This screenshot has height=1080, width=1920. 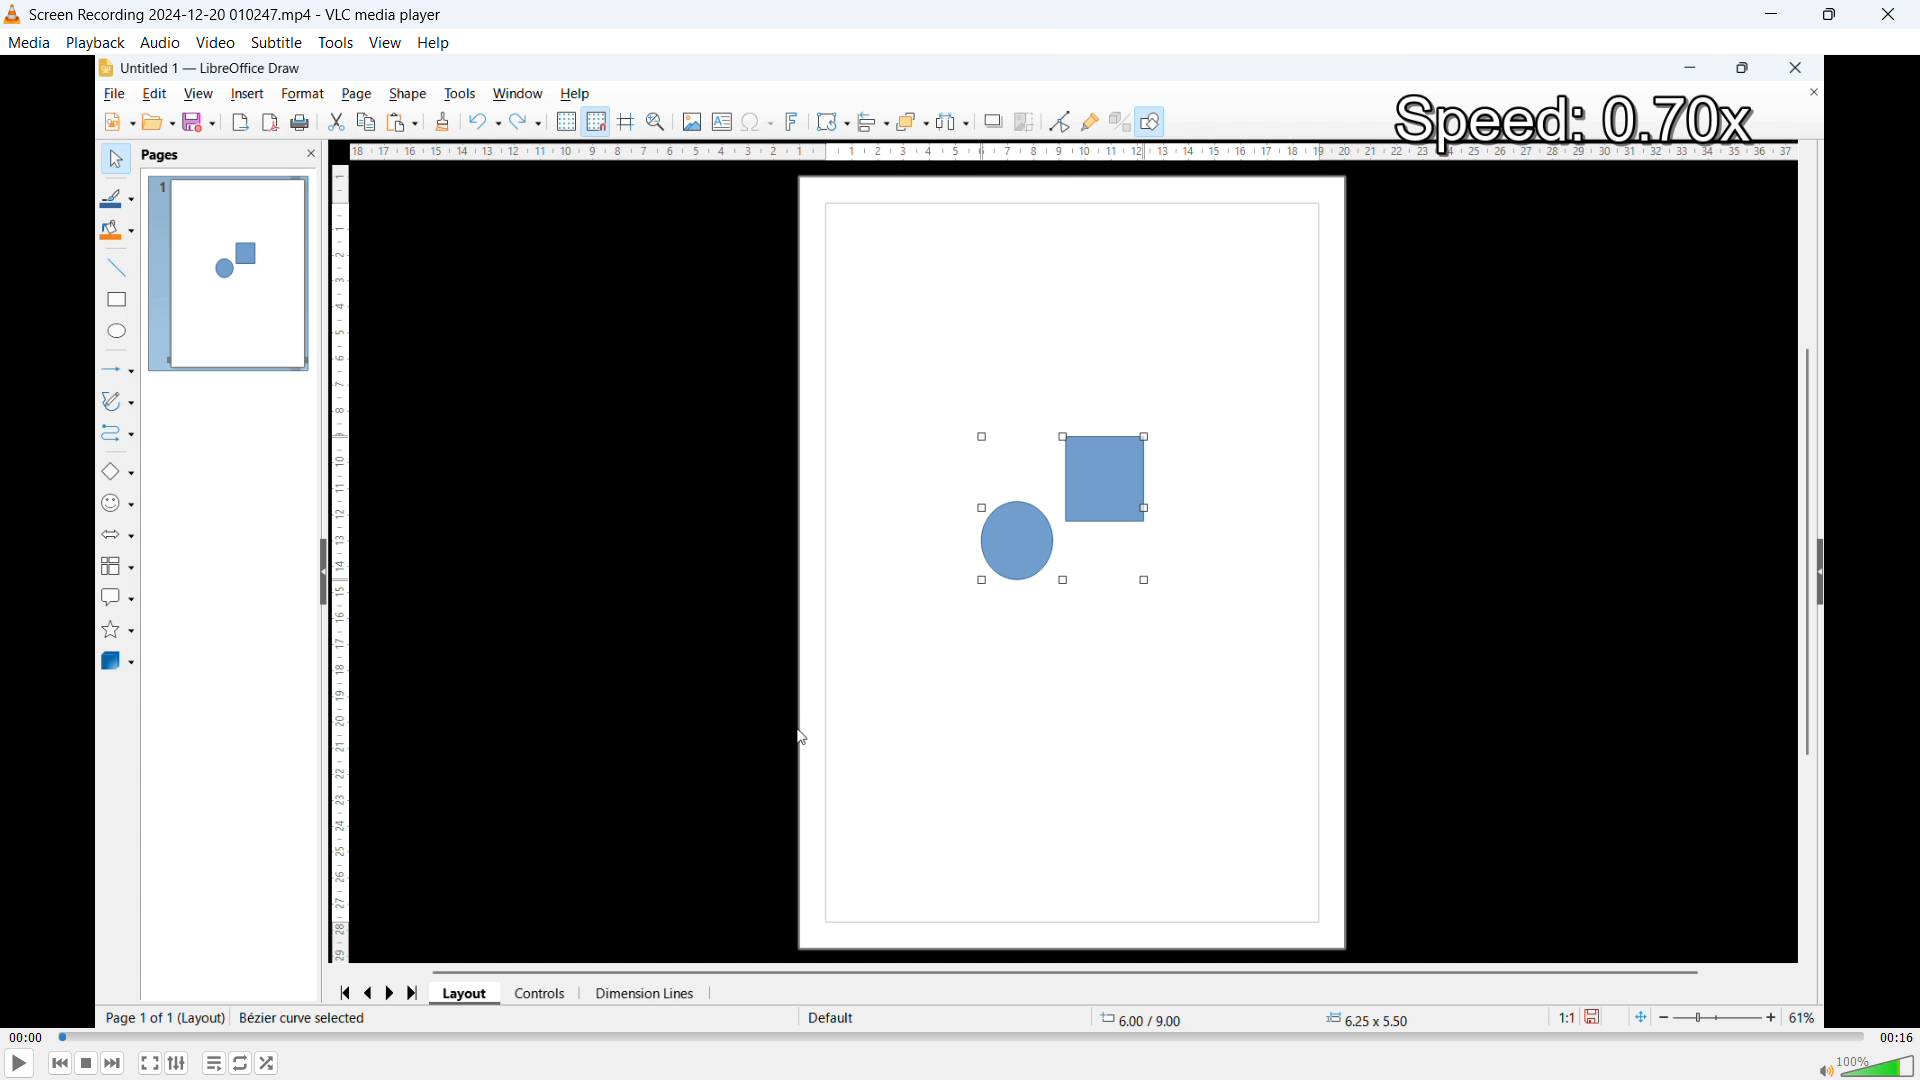 I want to click on Sound bar, so click(x=1866, y=1065).